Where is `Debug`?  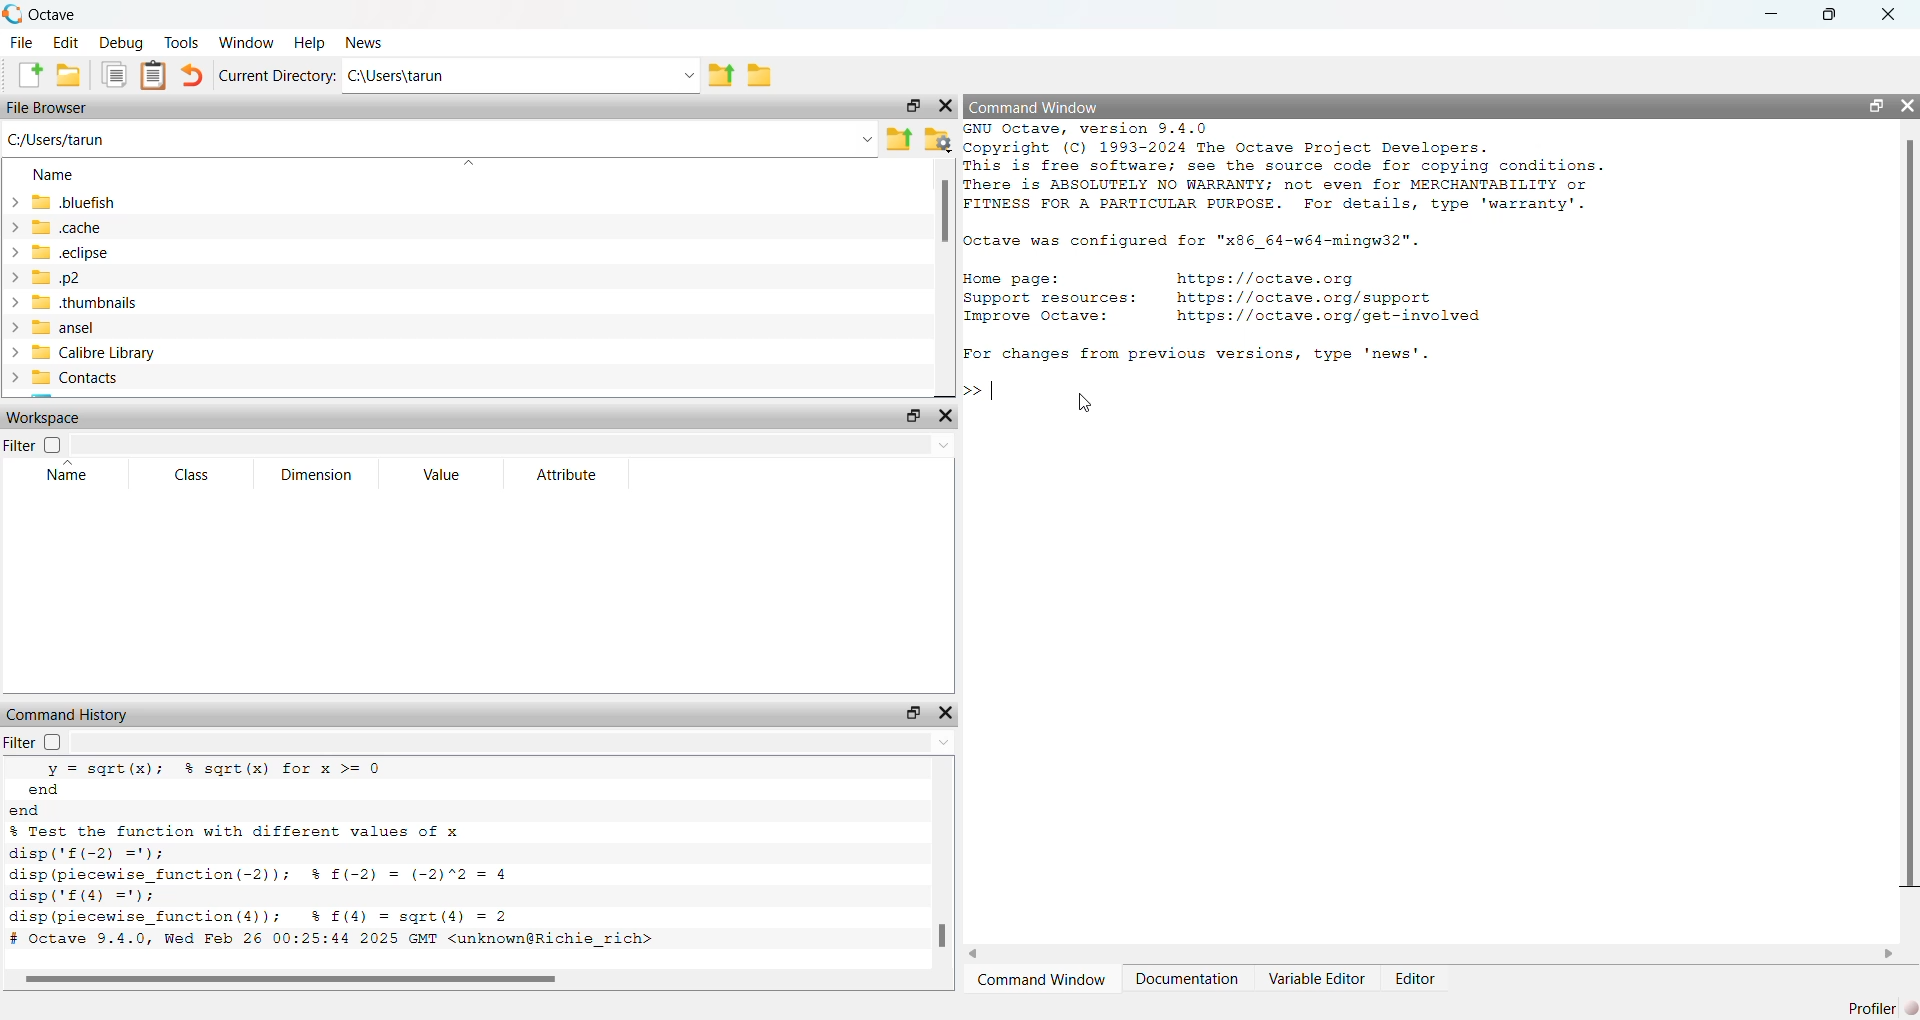 Debug is located at coordinates (121, 43).